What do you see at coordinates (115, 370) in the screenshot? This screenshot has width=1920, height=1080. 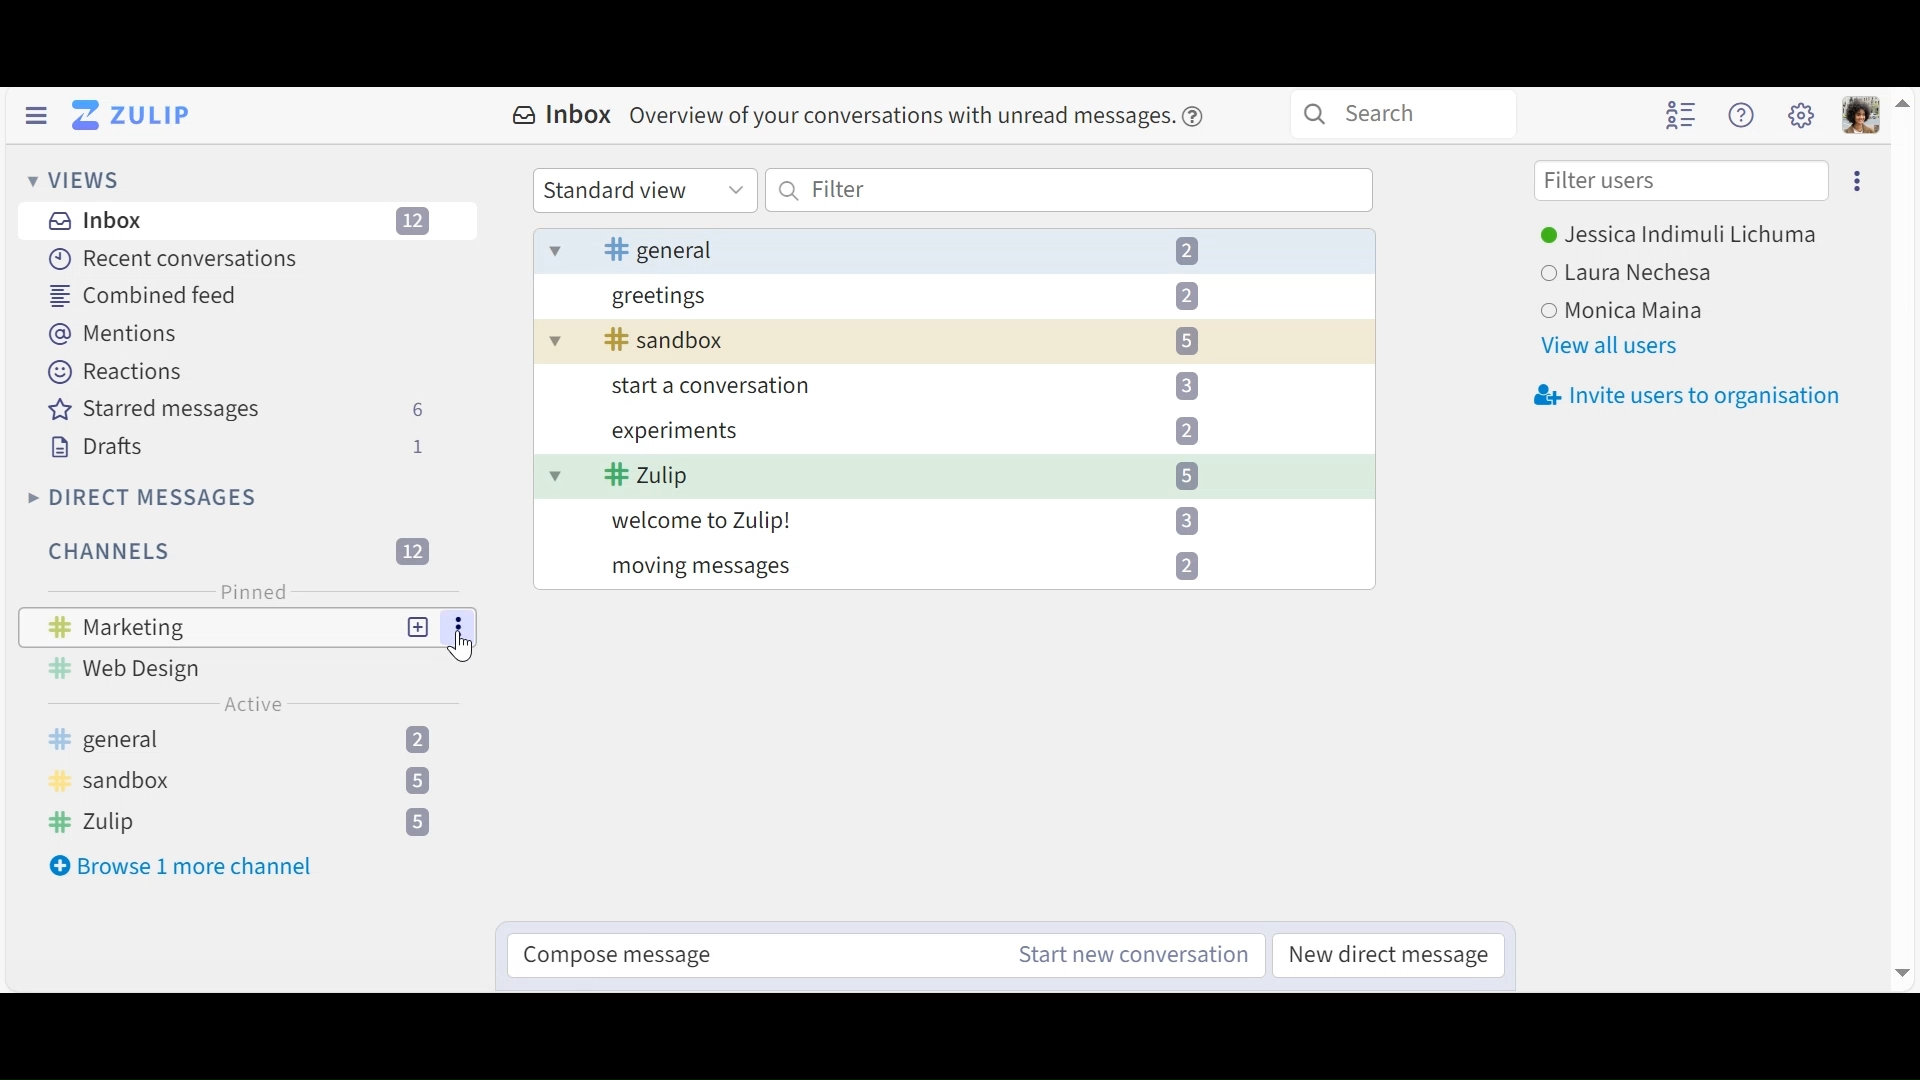 I see `Reaction` at bounding box center [115, 370].